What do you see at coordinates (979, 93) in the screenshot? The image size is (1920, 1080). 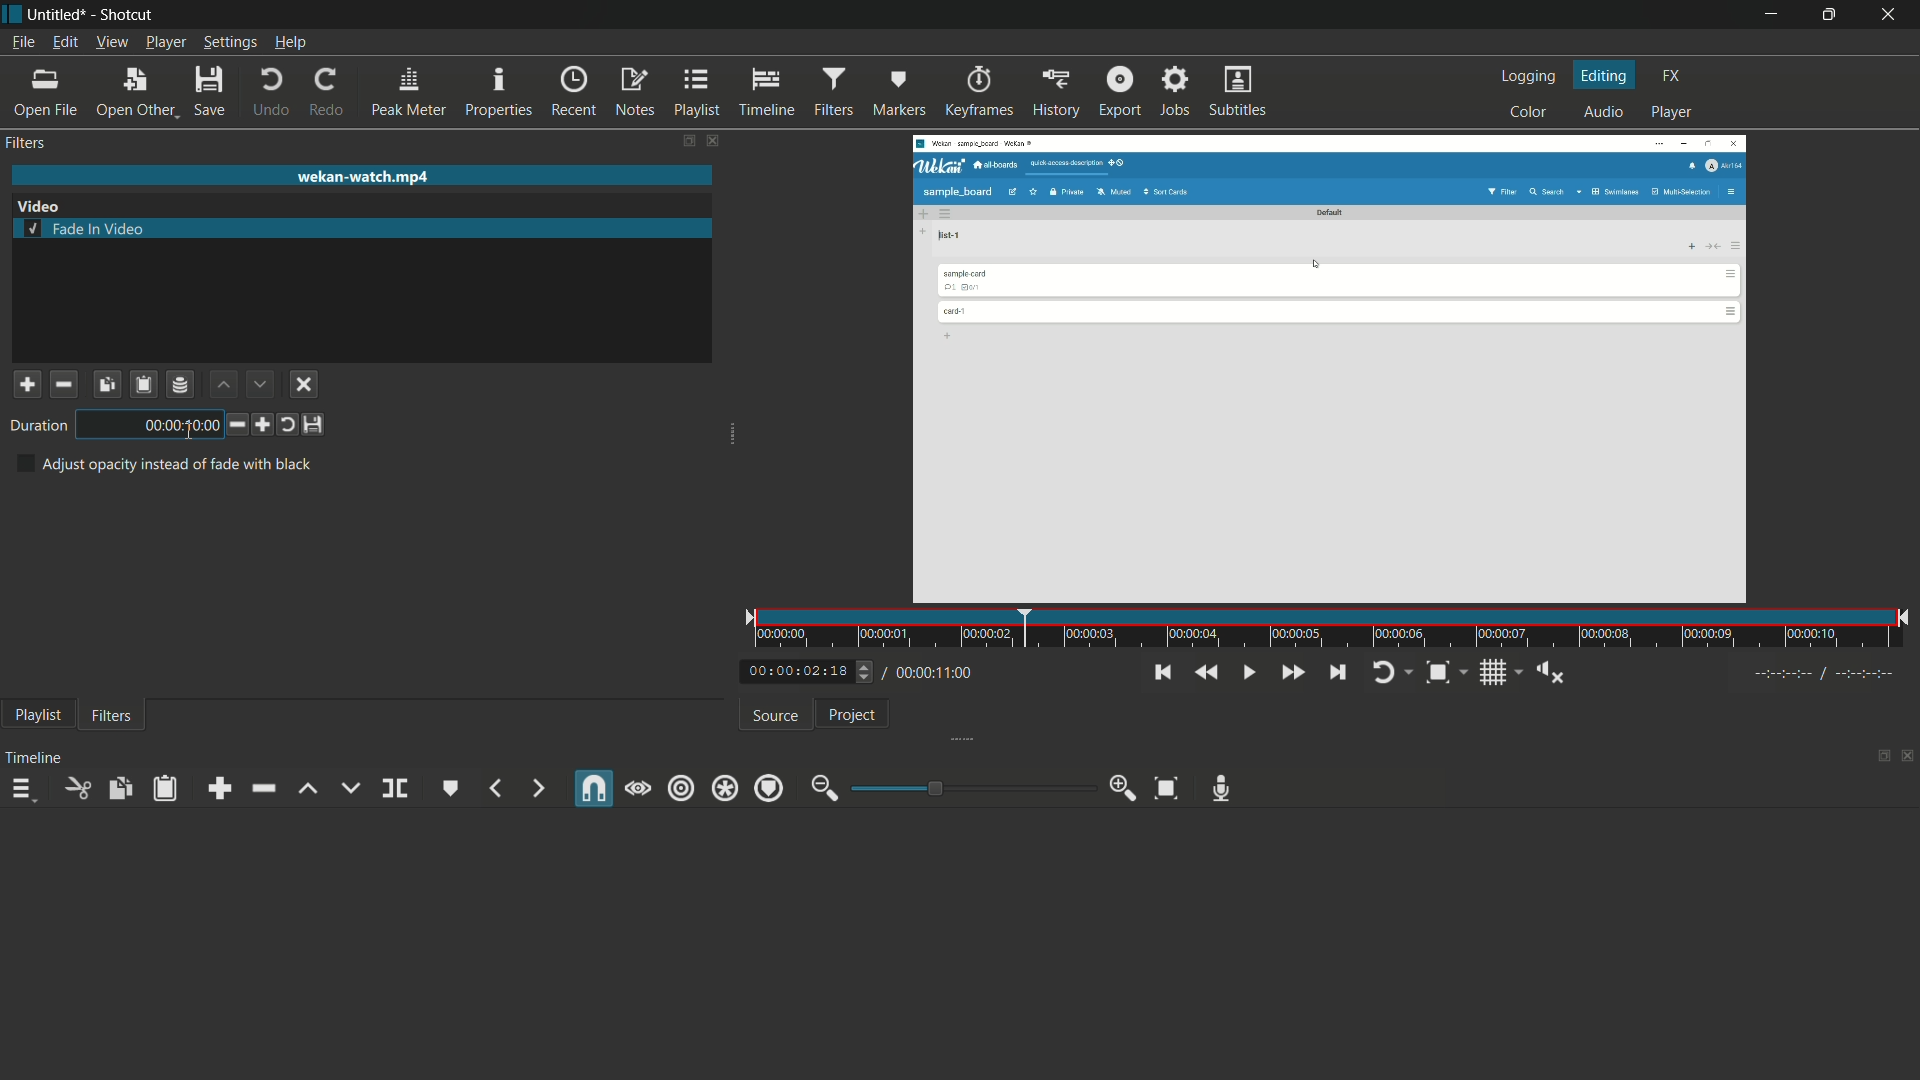 I see `keyframes` at bounding box center [979, 93].